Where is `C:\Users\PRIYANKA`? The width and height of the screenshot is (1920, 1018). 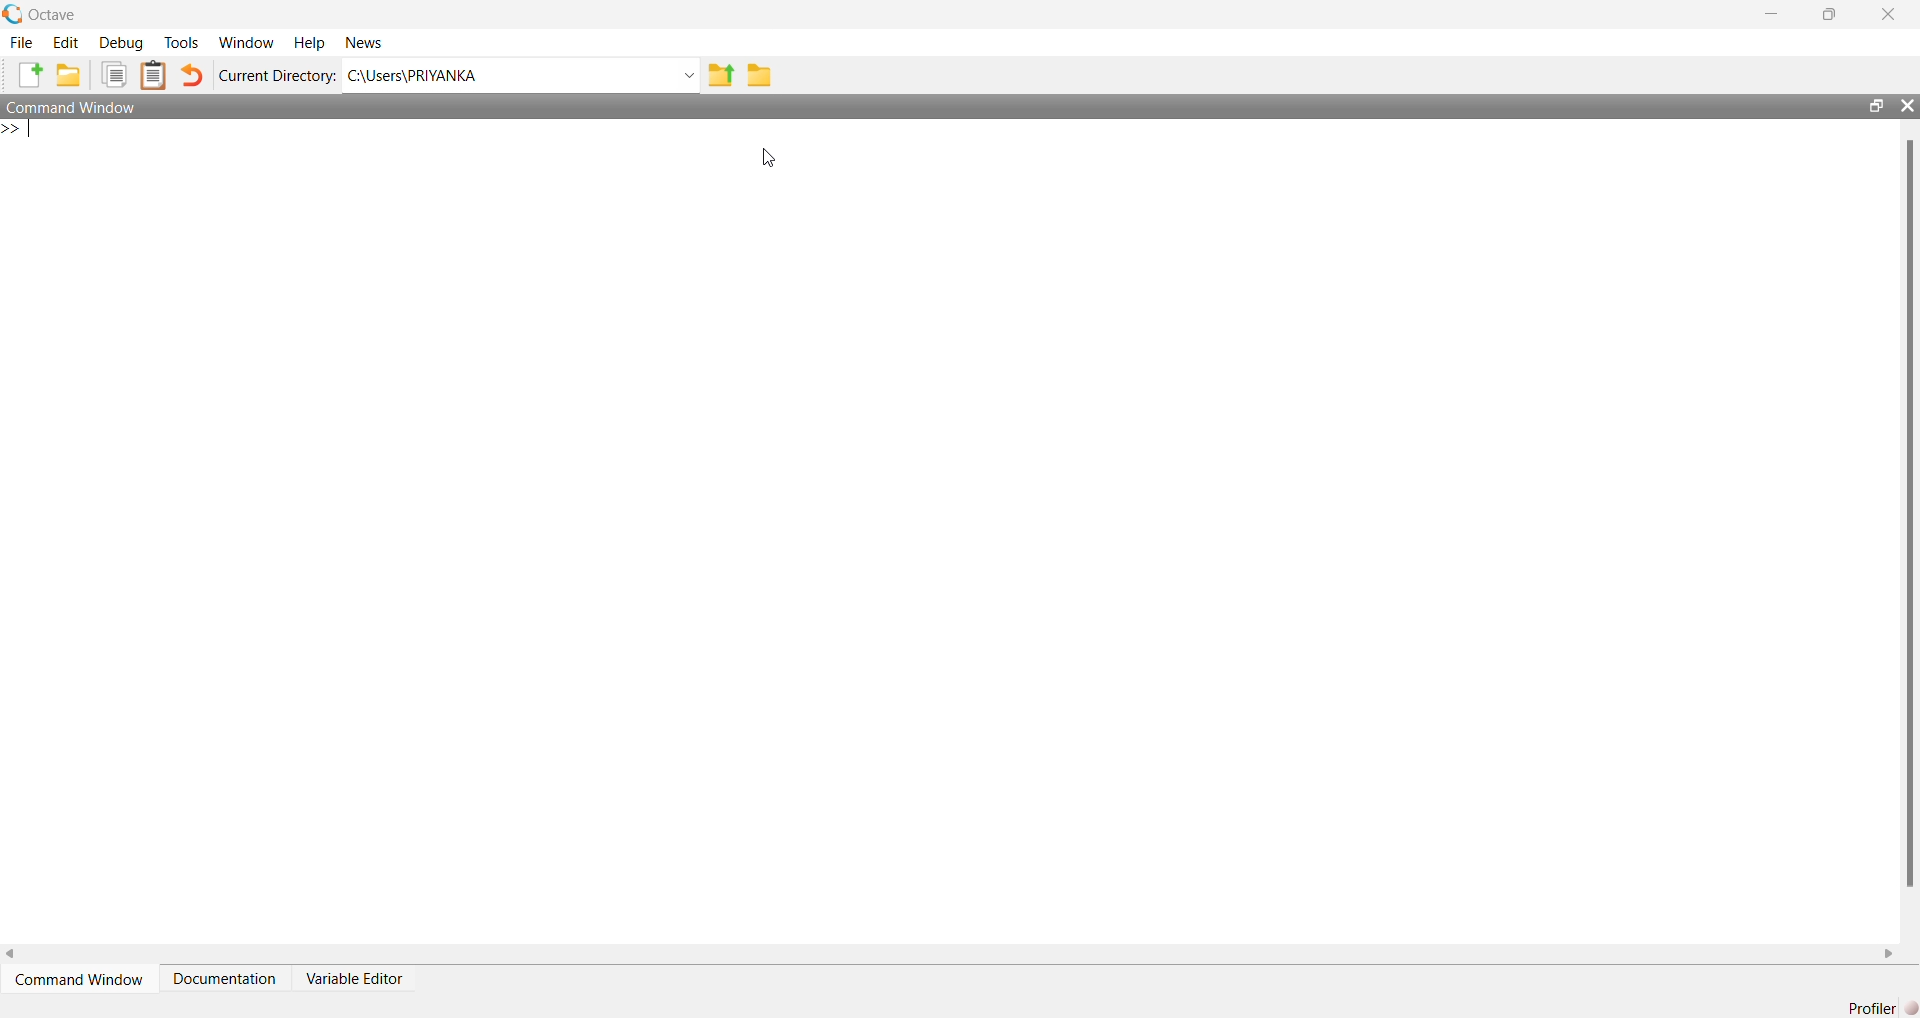 C:\Users\PRIYANKA is located at coordinates (521, 75).